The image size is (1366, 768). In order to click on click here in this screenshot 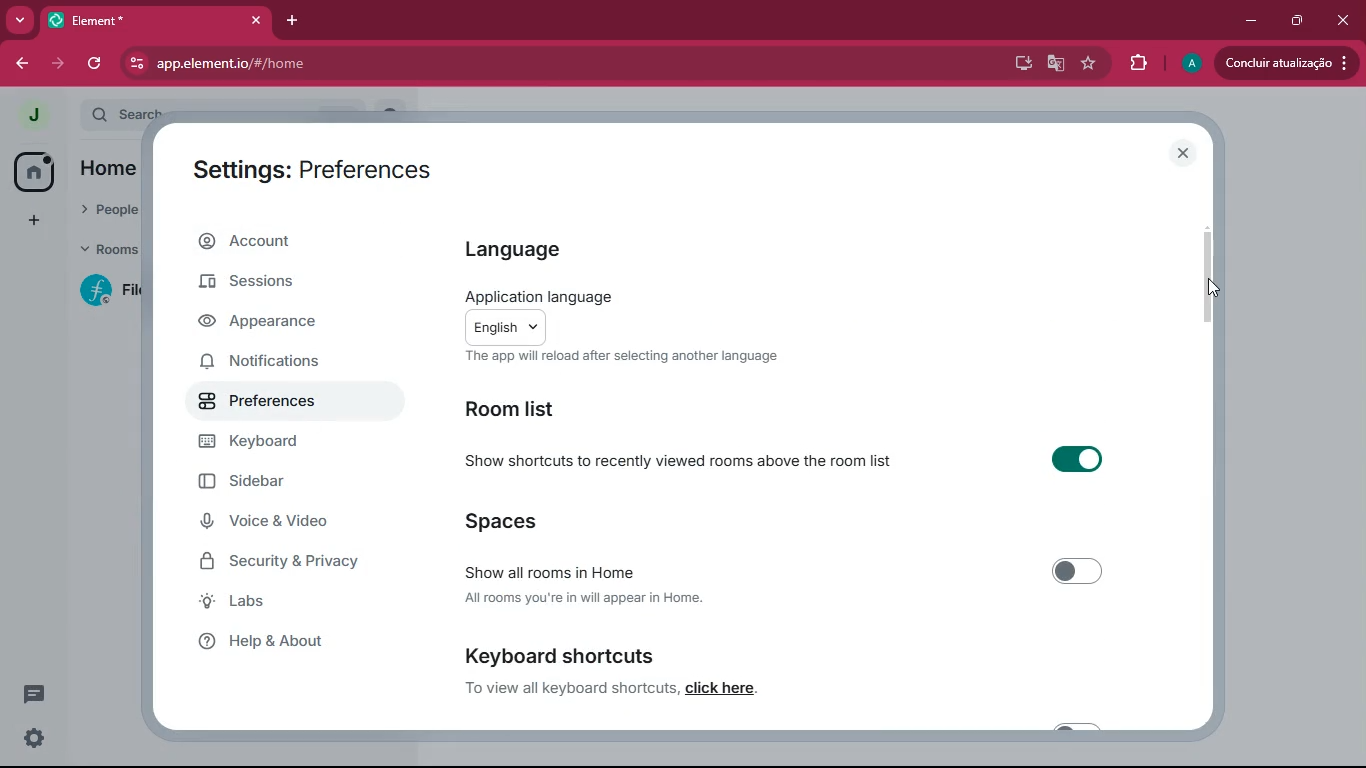, I will do `click(717, 688)`.